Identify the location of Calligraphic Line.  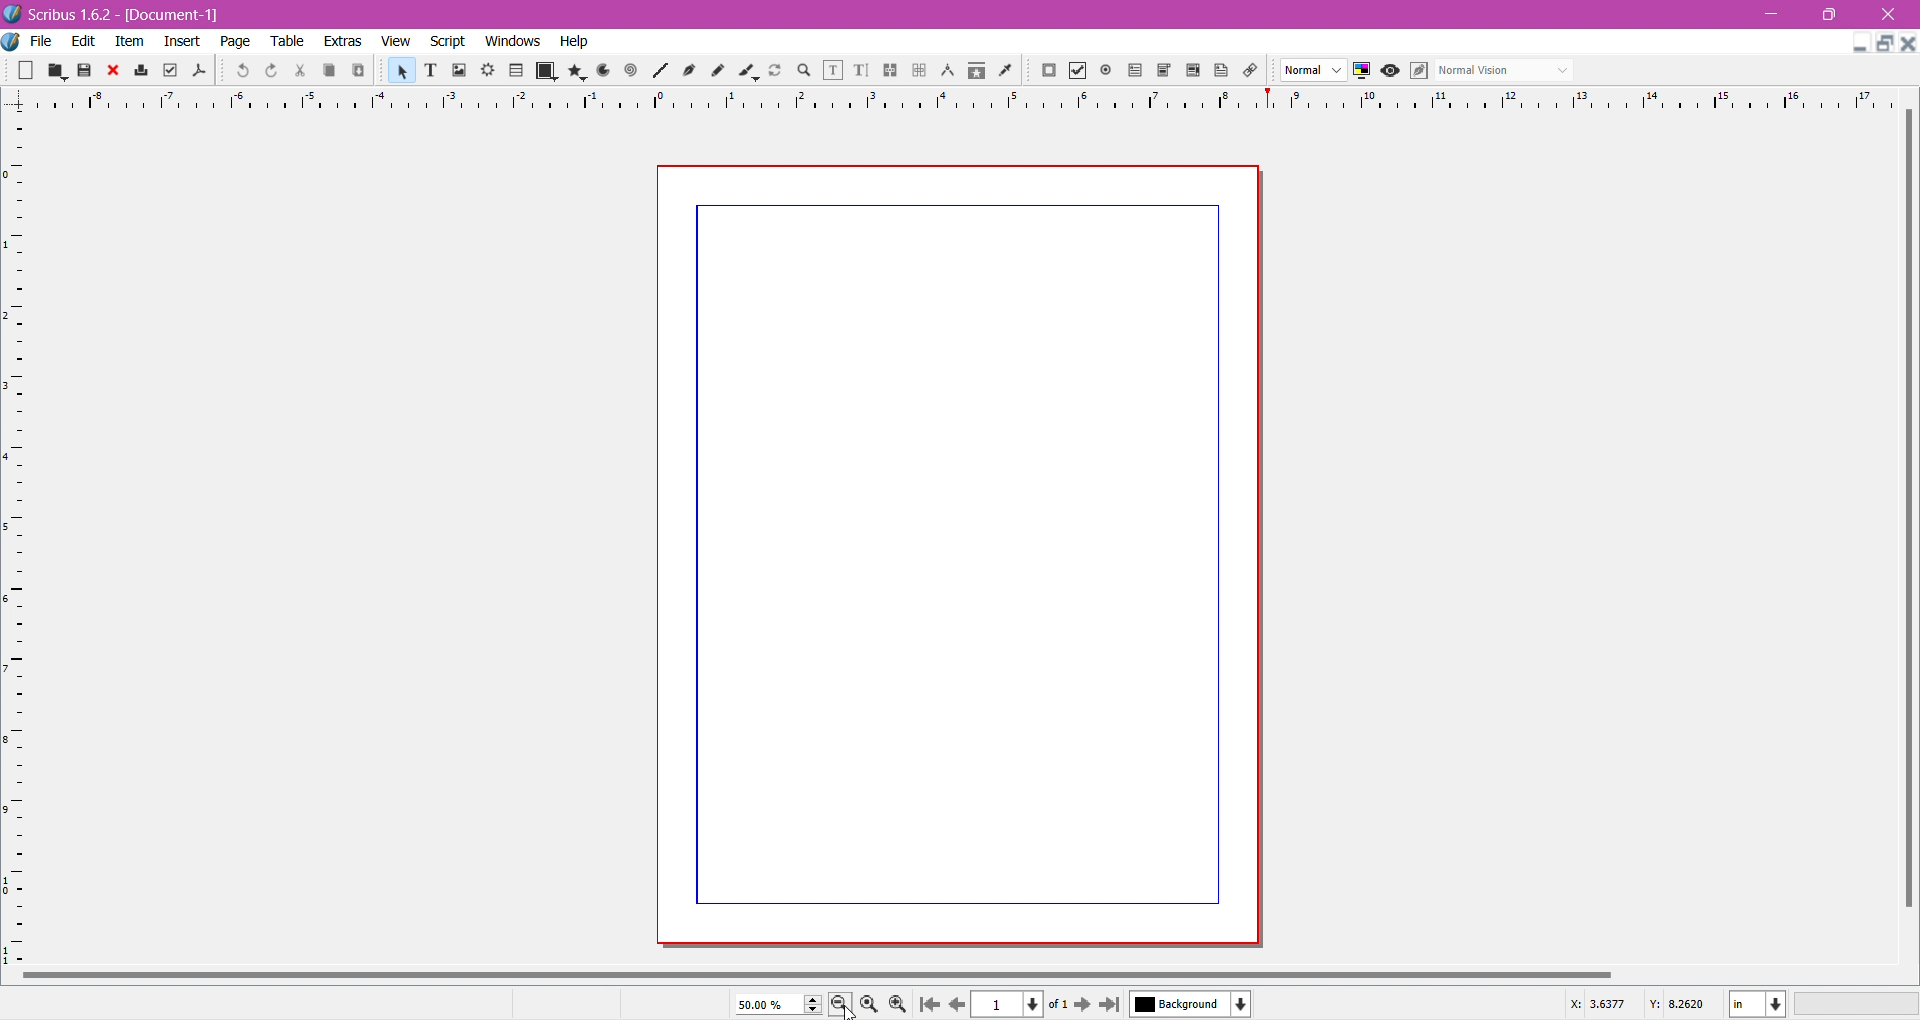
(750, 72).